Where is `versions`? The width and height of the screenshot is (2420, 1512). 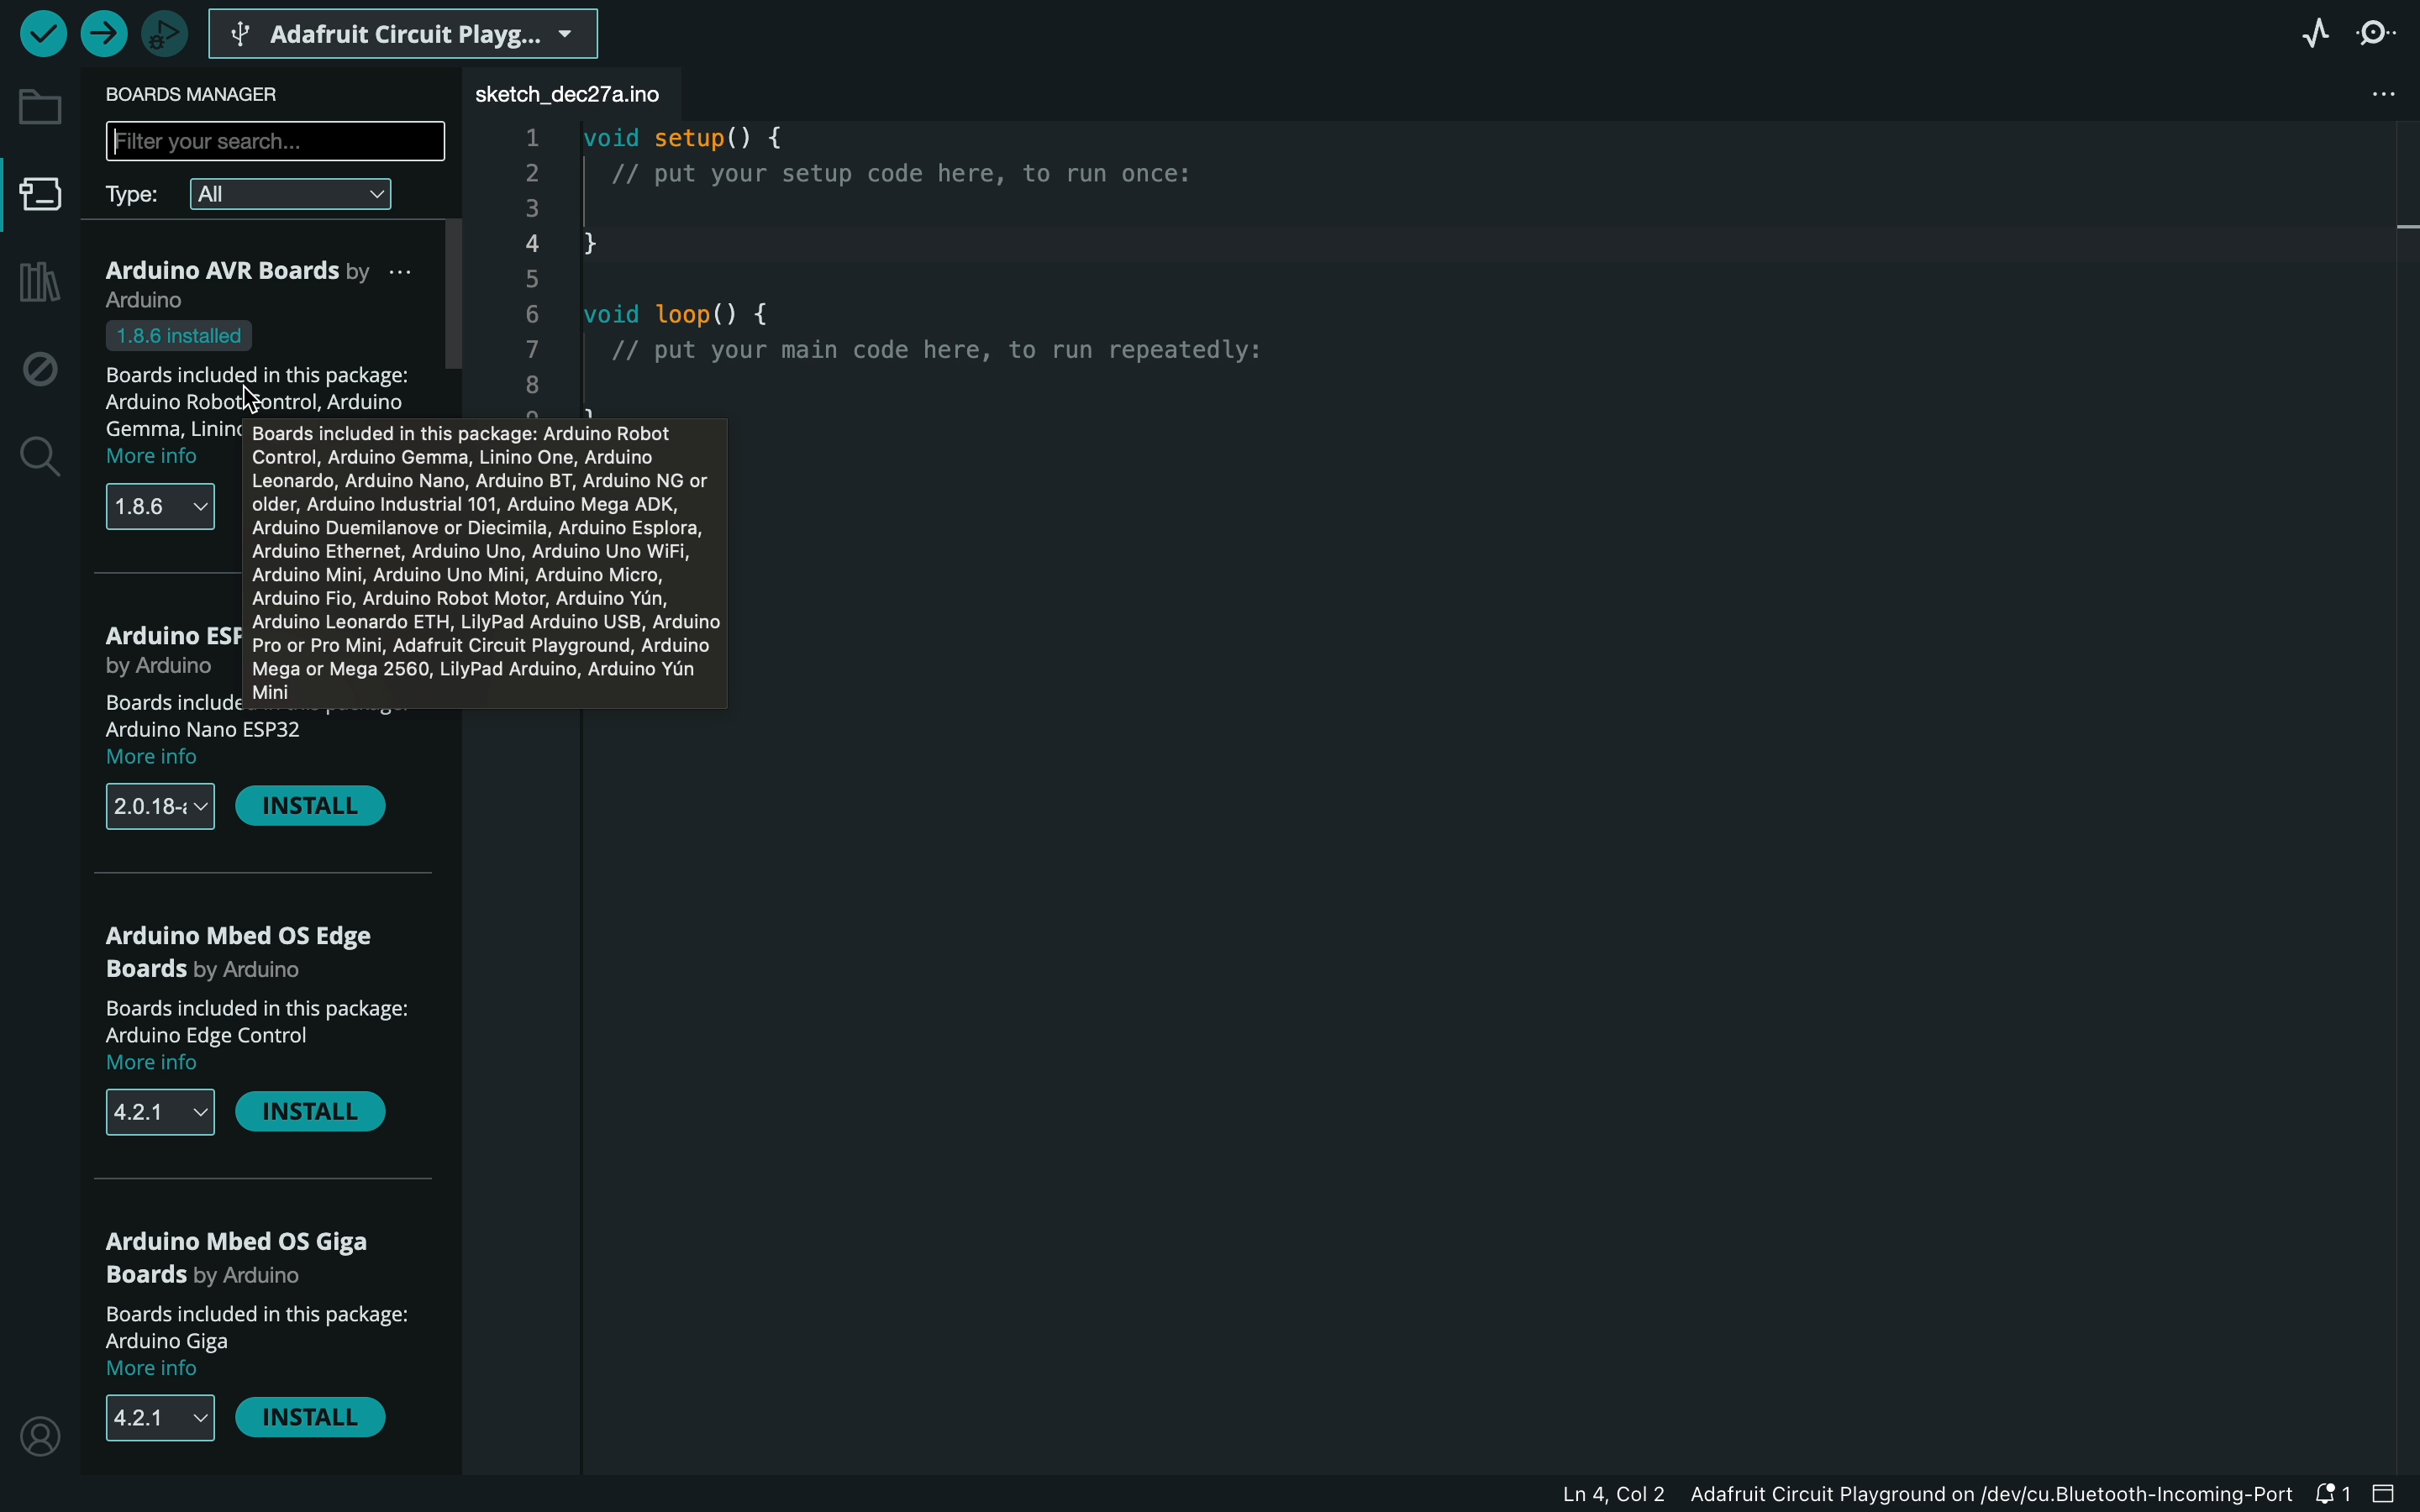
versions is located at coordinates (162, 507).